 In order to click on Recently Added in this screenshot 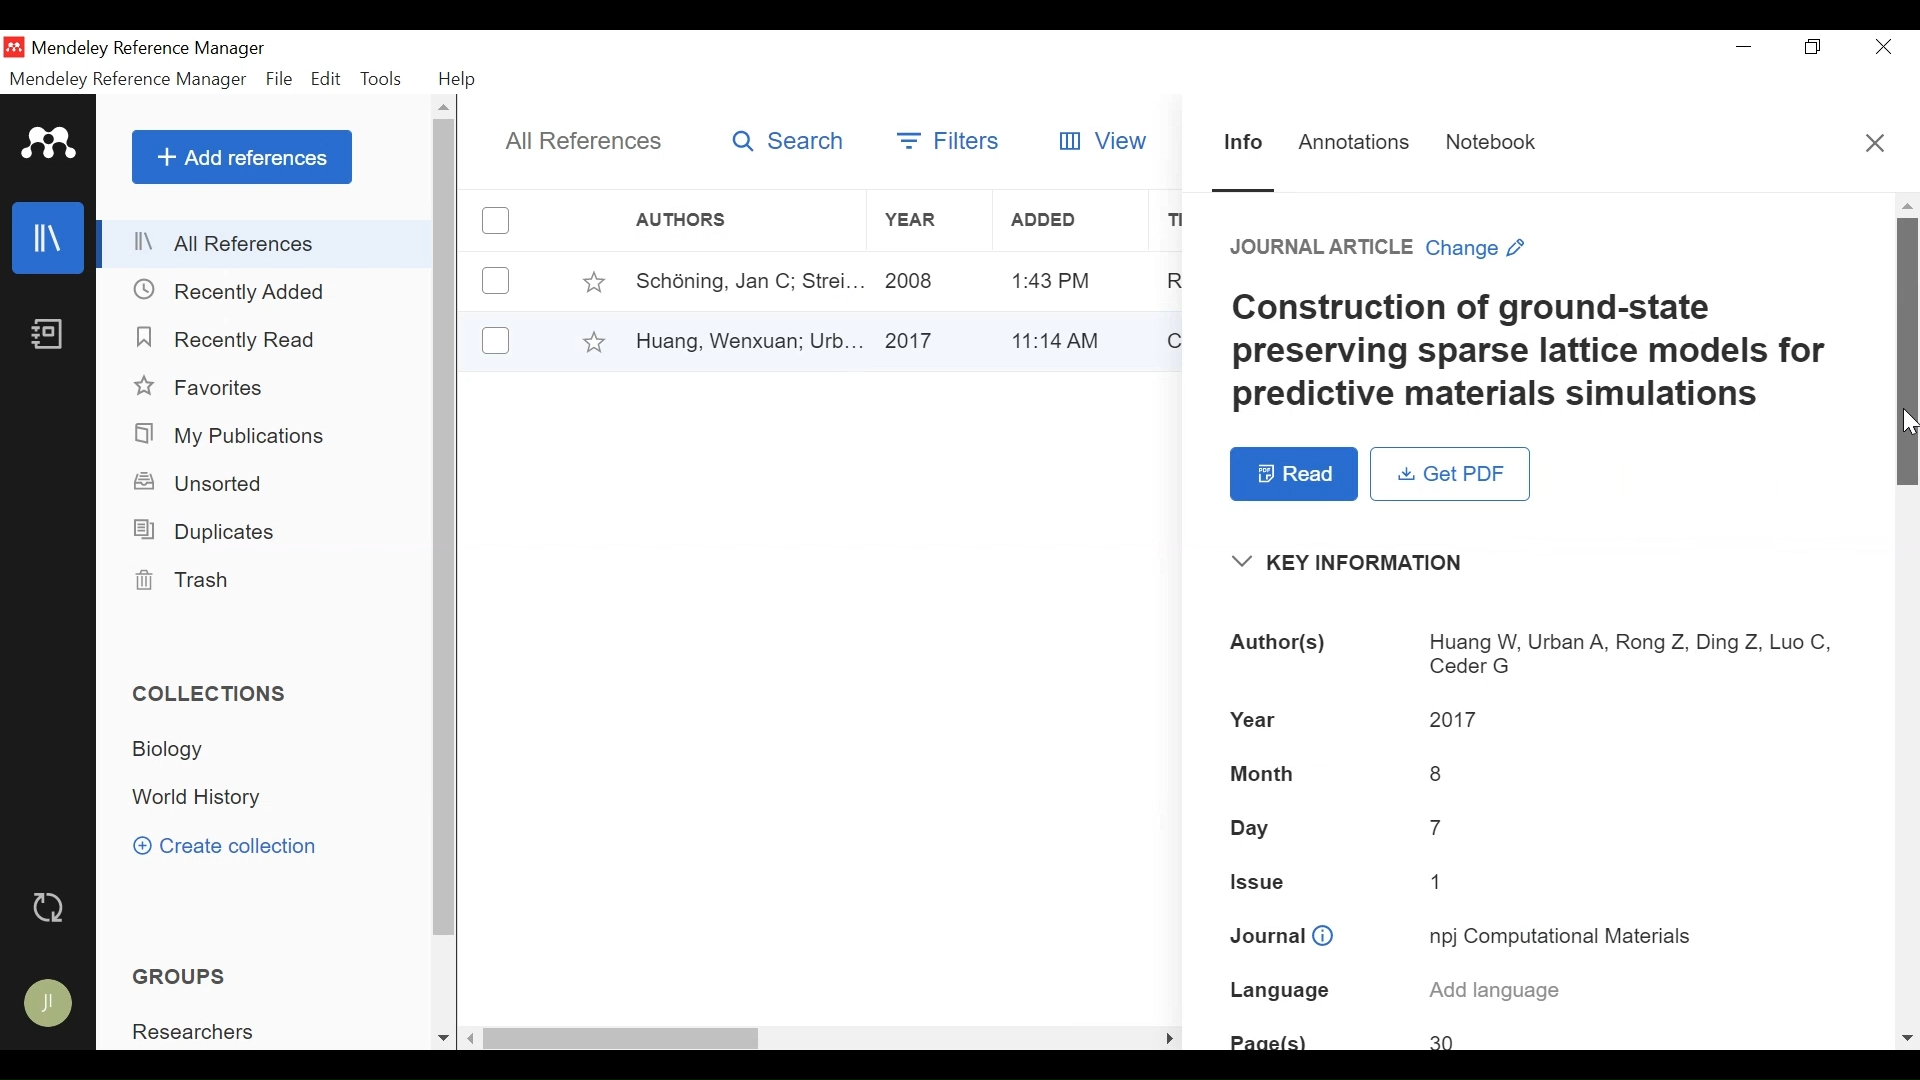, I will do `click(232, 293)`.